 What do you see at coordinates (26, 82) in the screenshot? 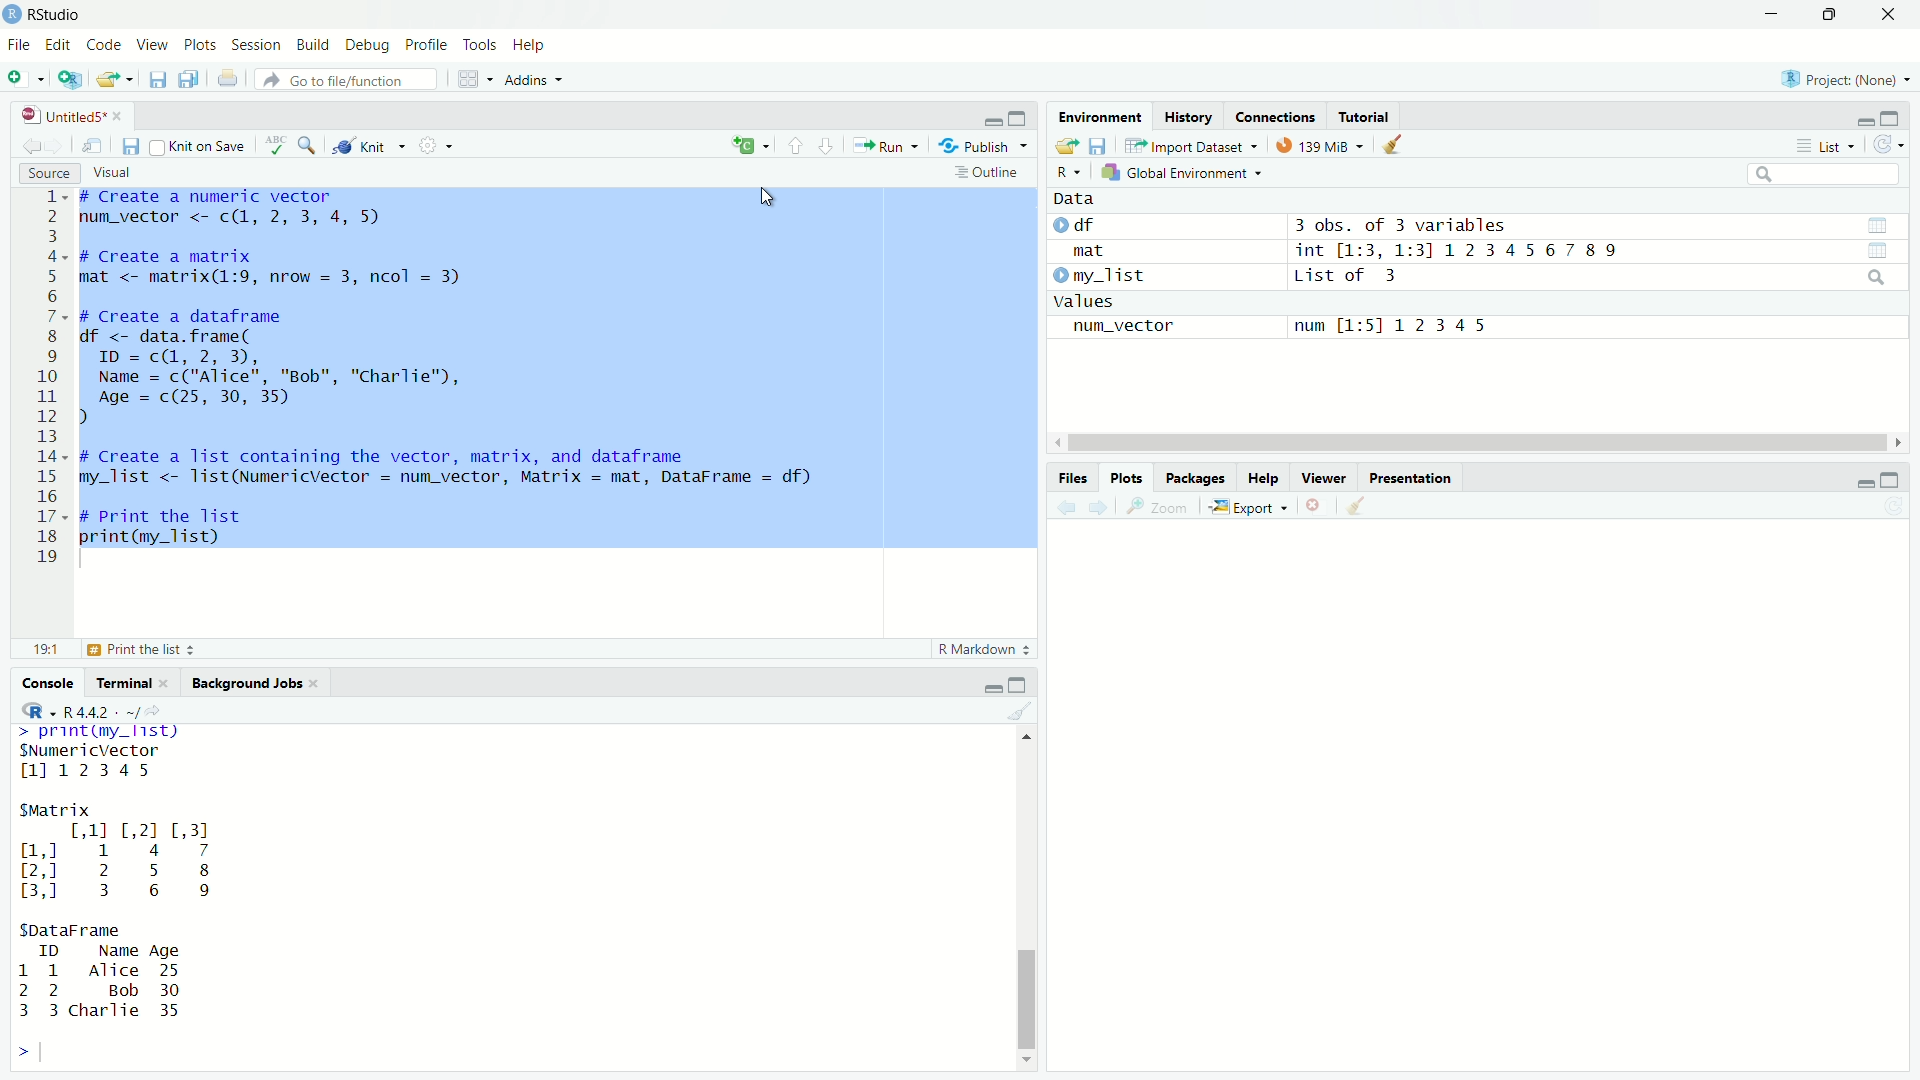
I see `add` at bounding box center [26, 82].